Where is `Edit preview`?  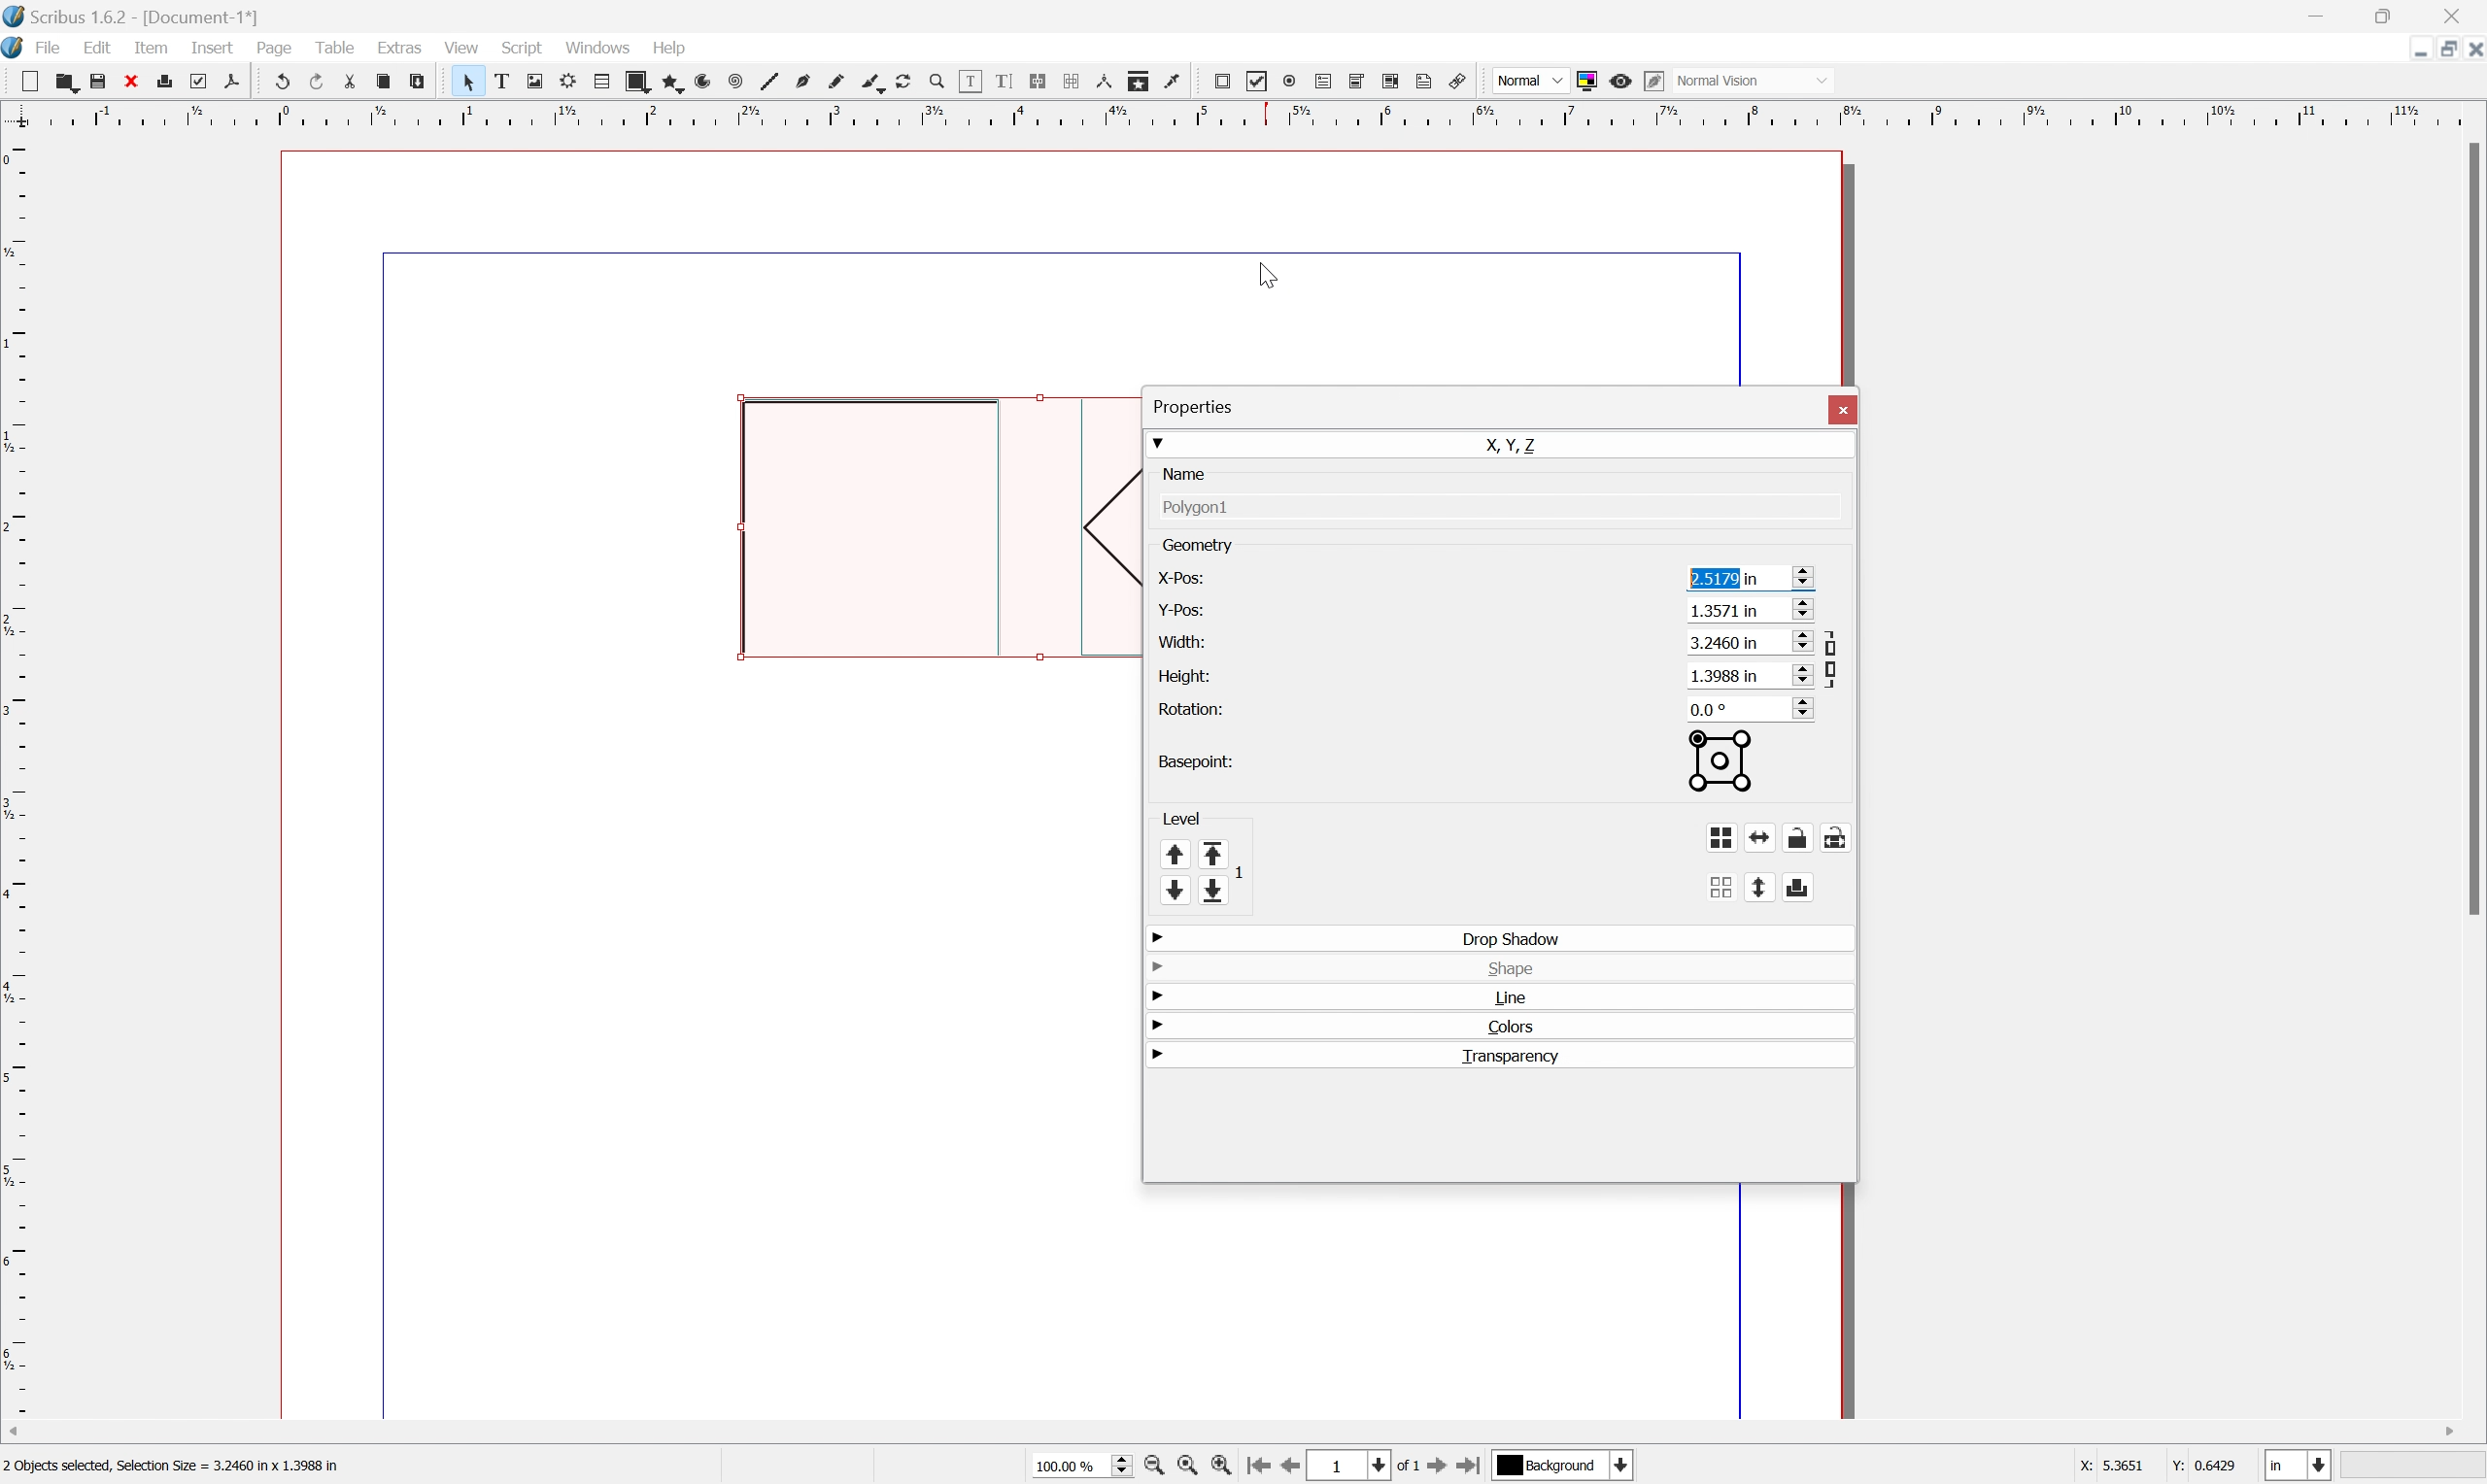 Edit preview is located at coordinates (1653, 80).